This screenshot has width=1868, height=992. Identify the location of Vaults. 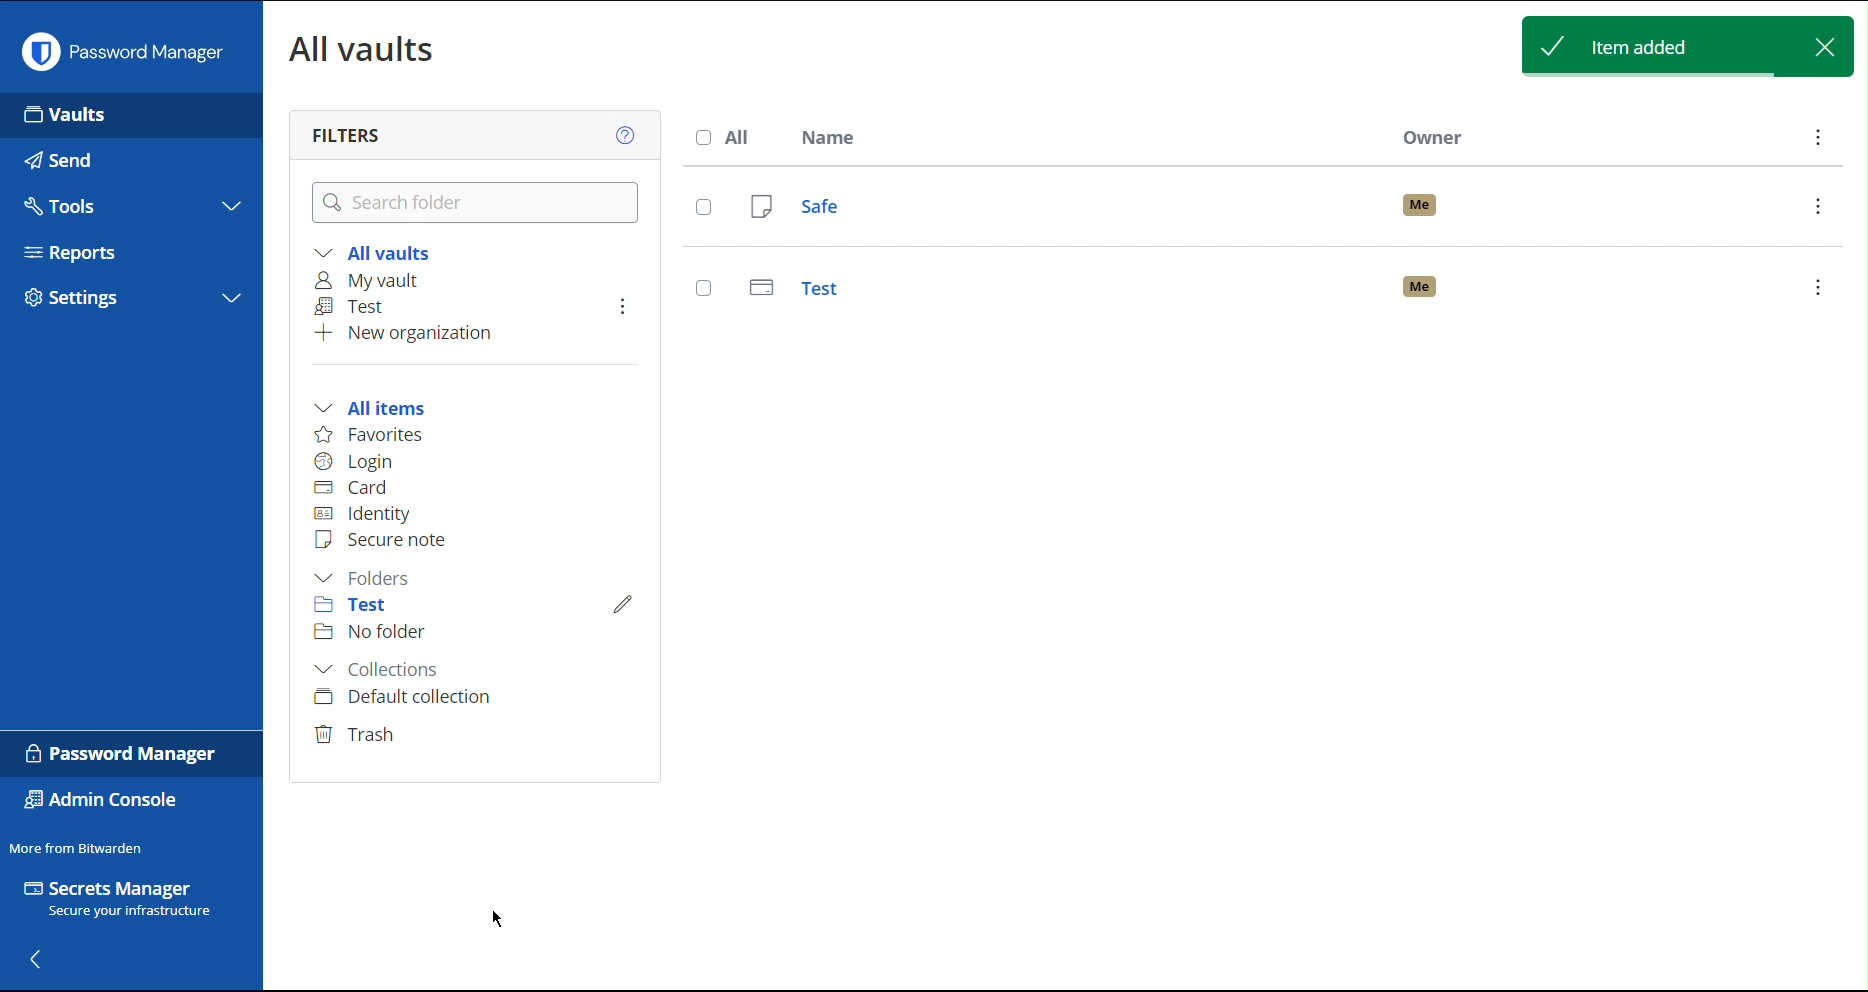
(71, 115).